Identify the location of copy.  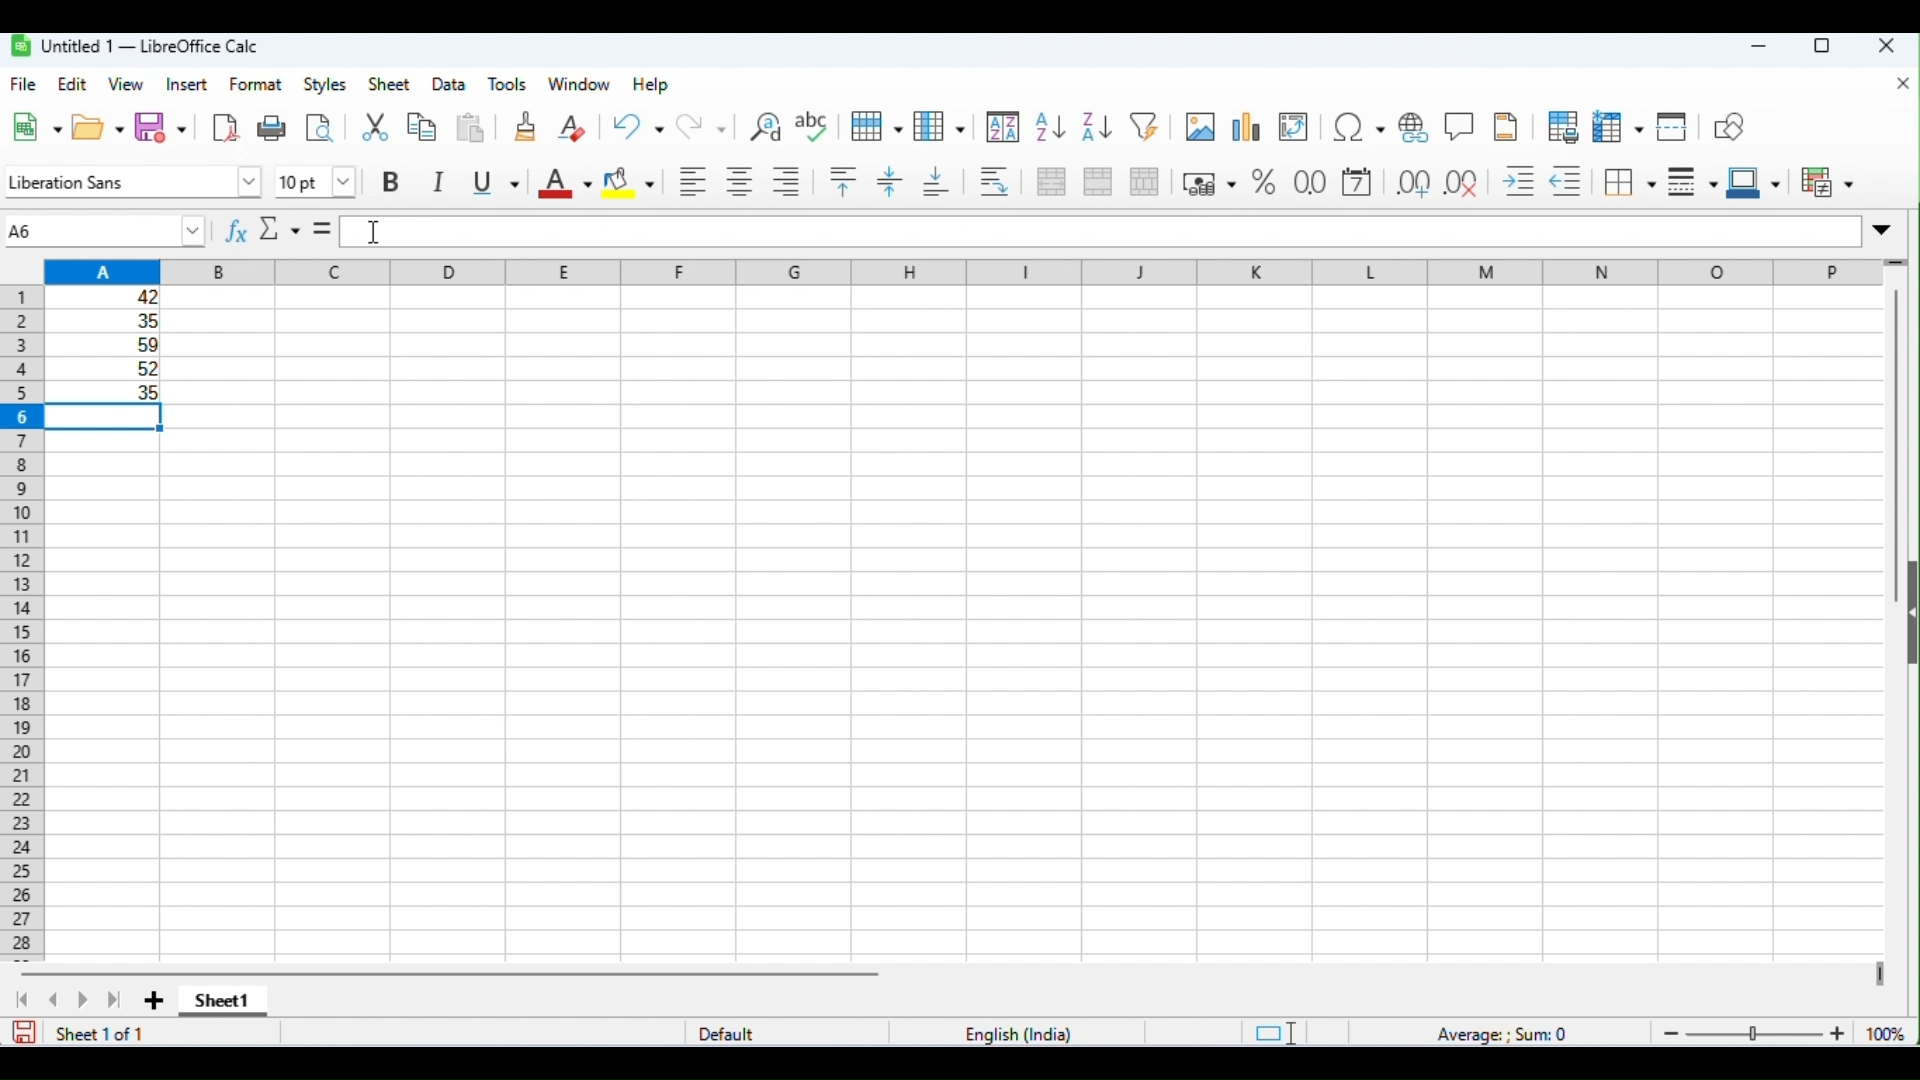
(424, 127).